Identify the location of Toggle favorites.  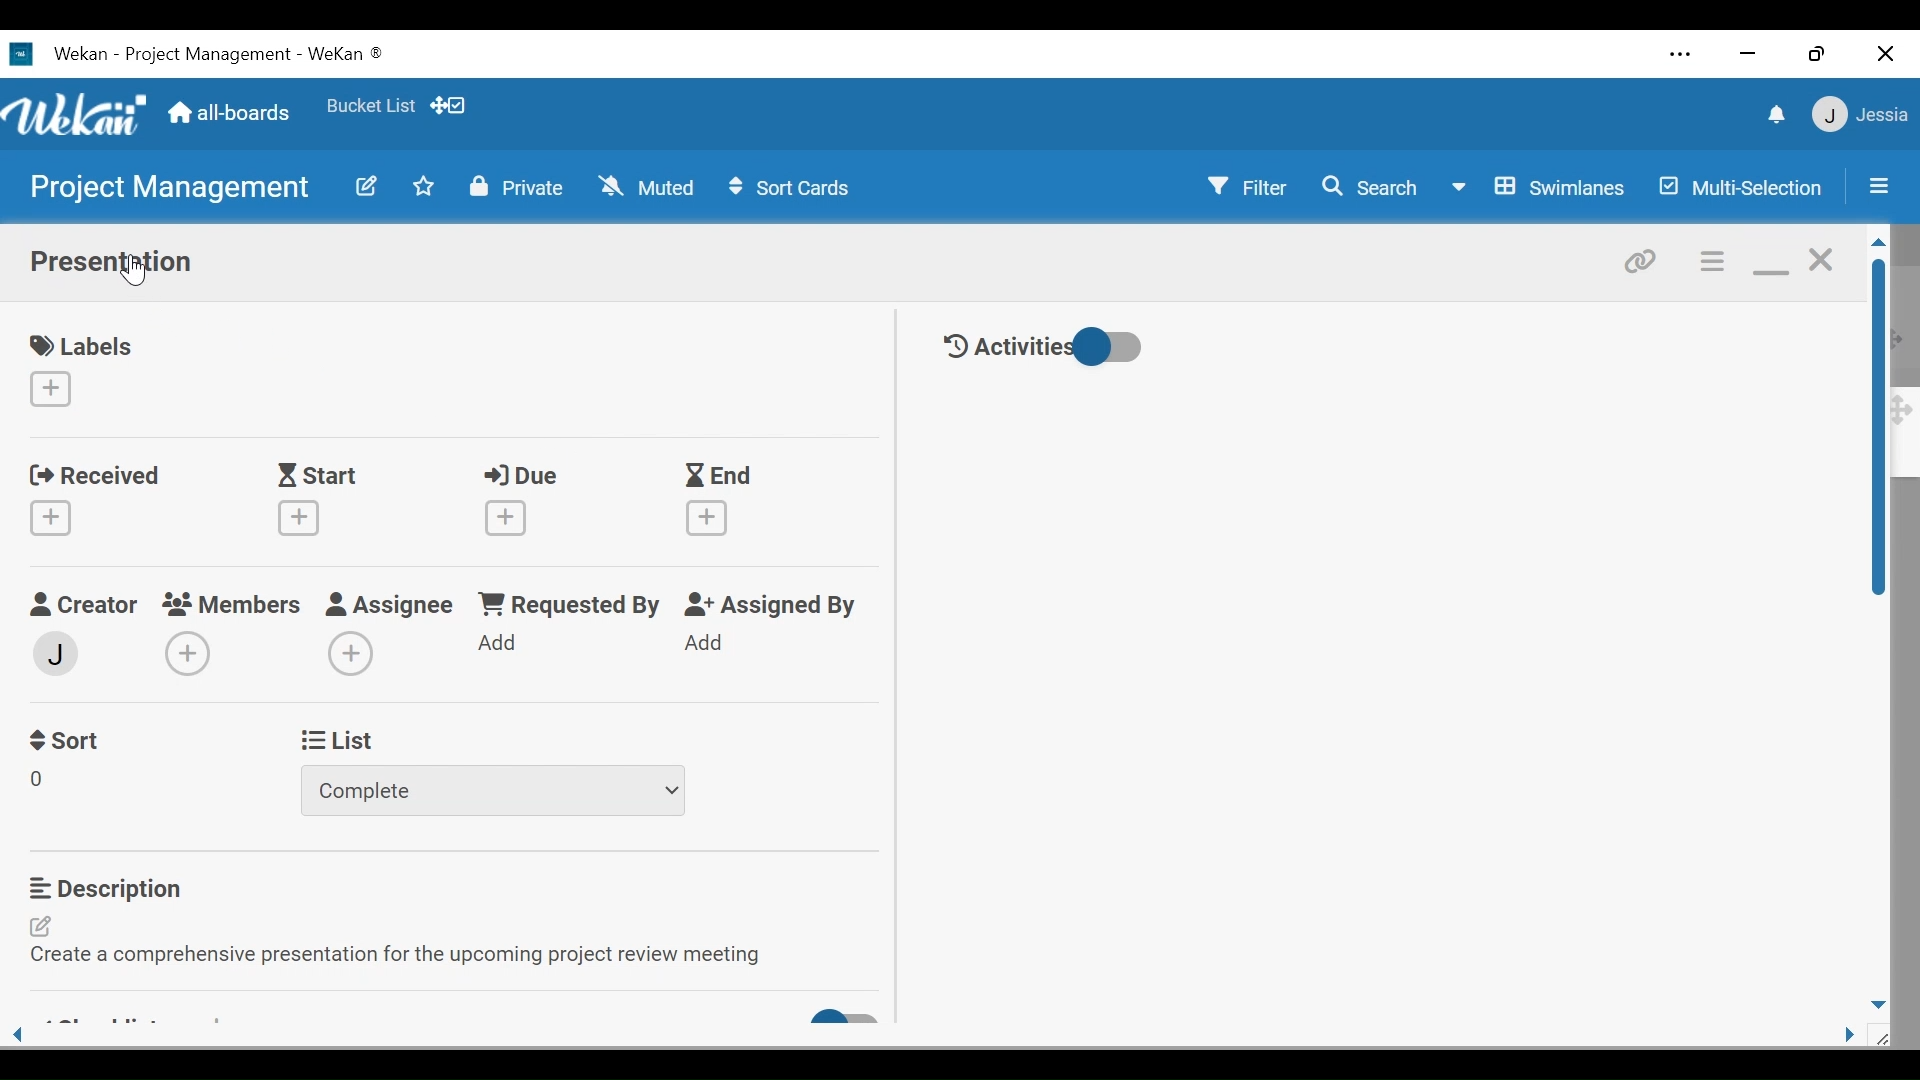
(369, 106).